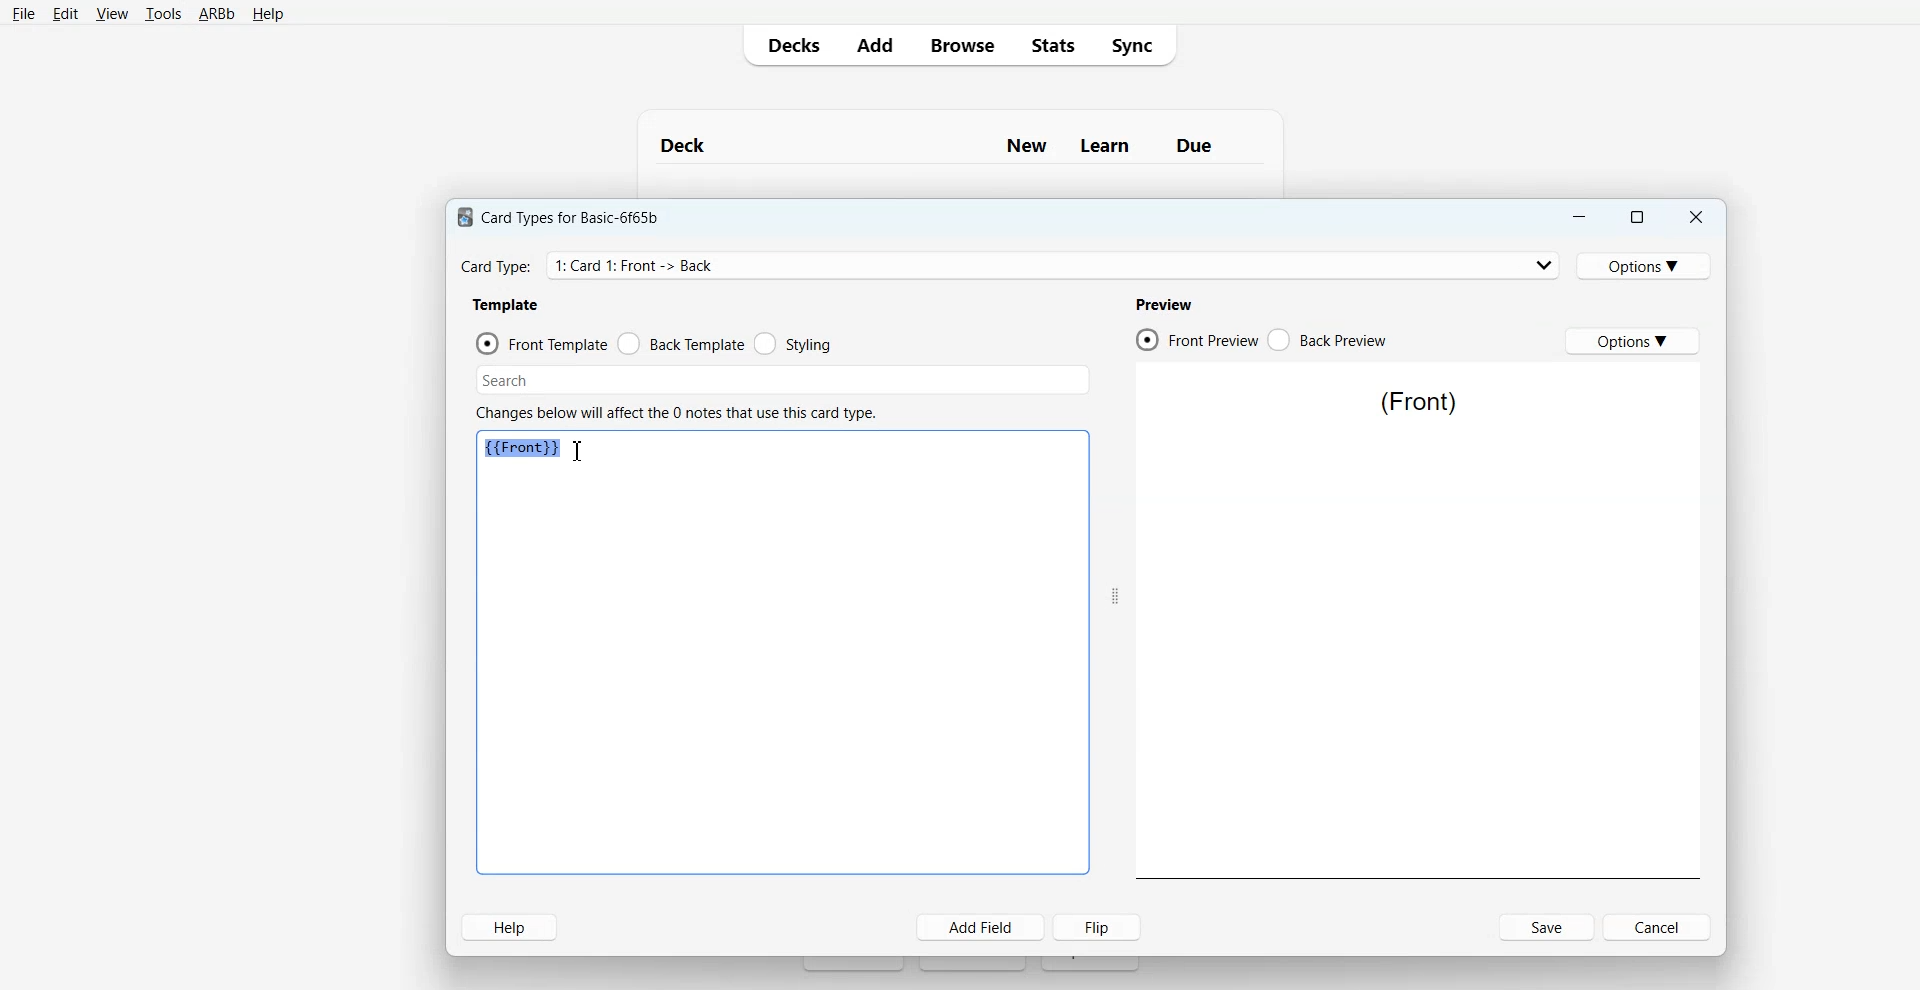  Describe the element at coordinates (1327, 339) in the screenshot. I see `Back Preview` at that location.